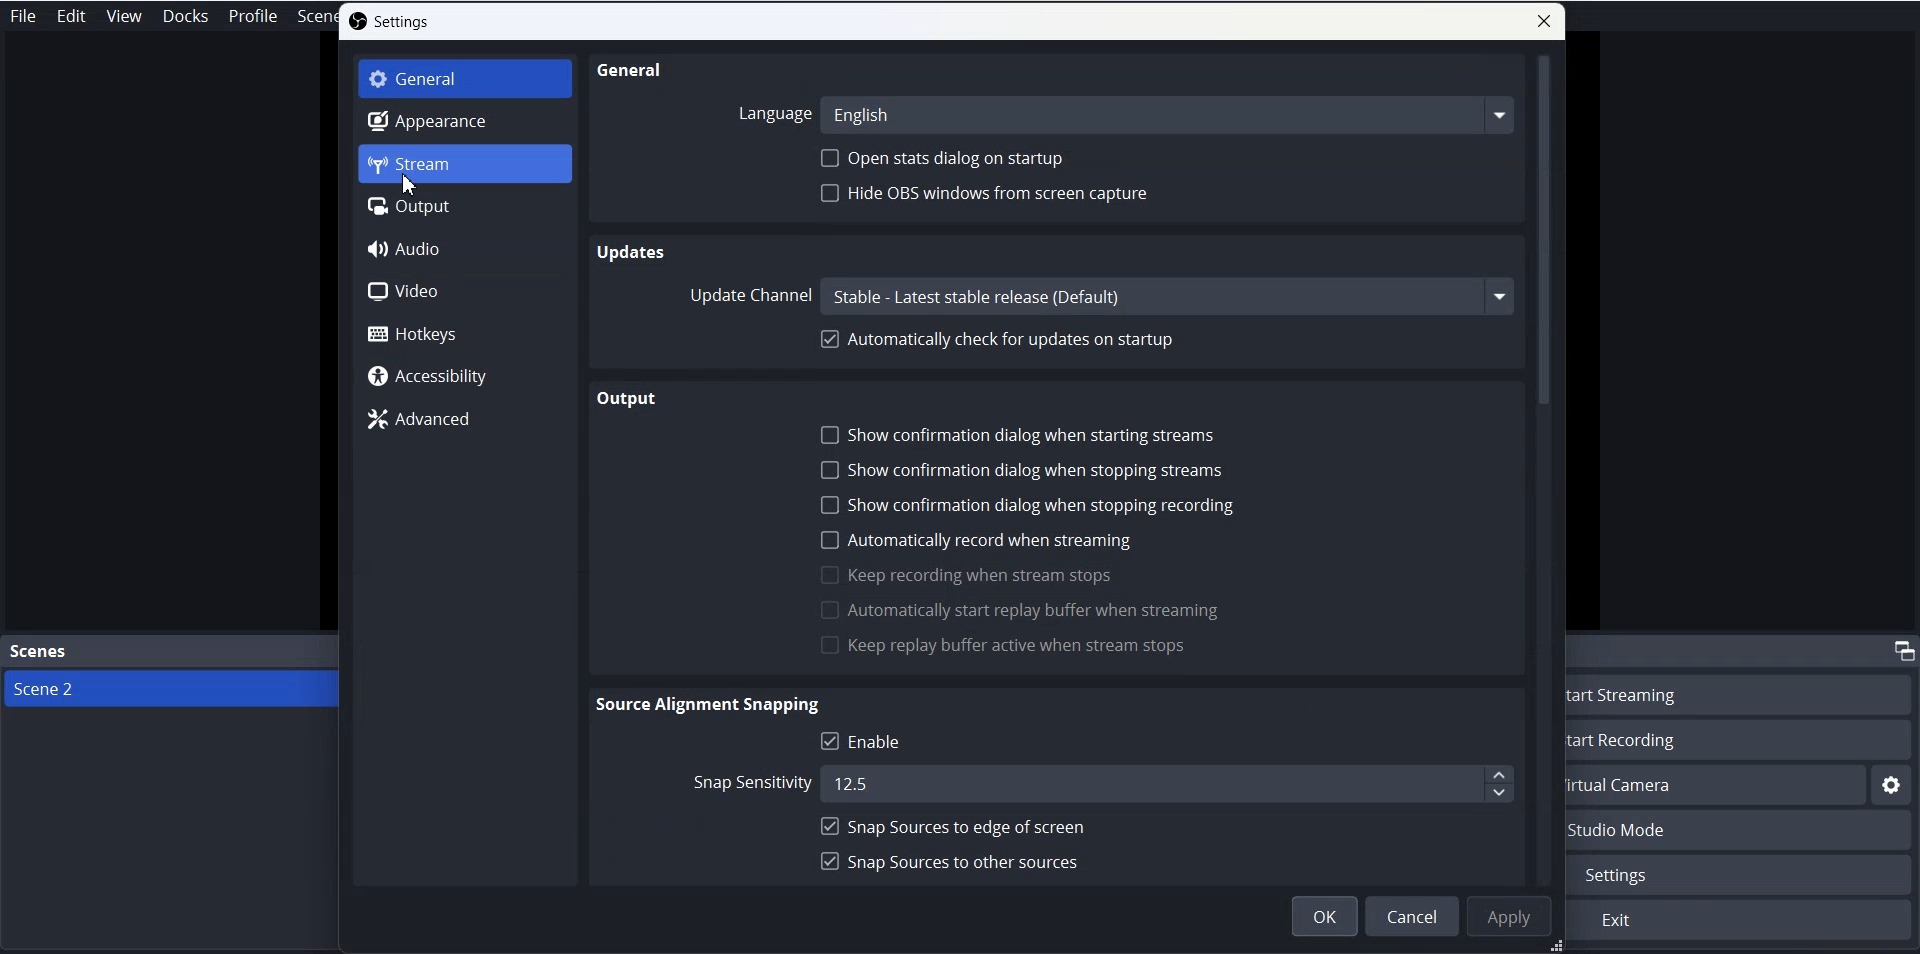 The image size is (1920, 954). Describe the element at coordinates (1107, 296) in the screenshot. I see `Update channel` at that location.